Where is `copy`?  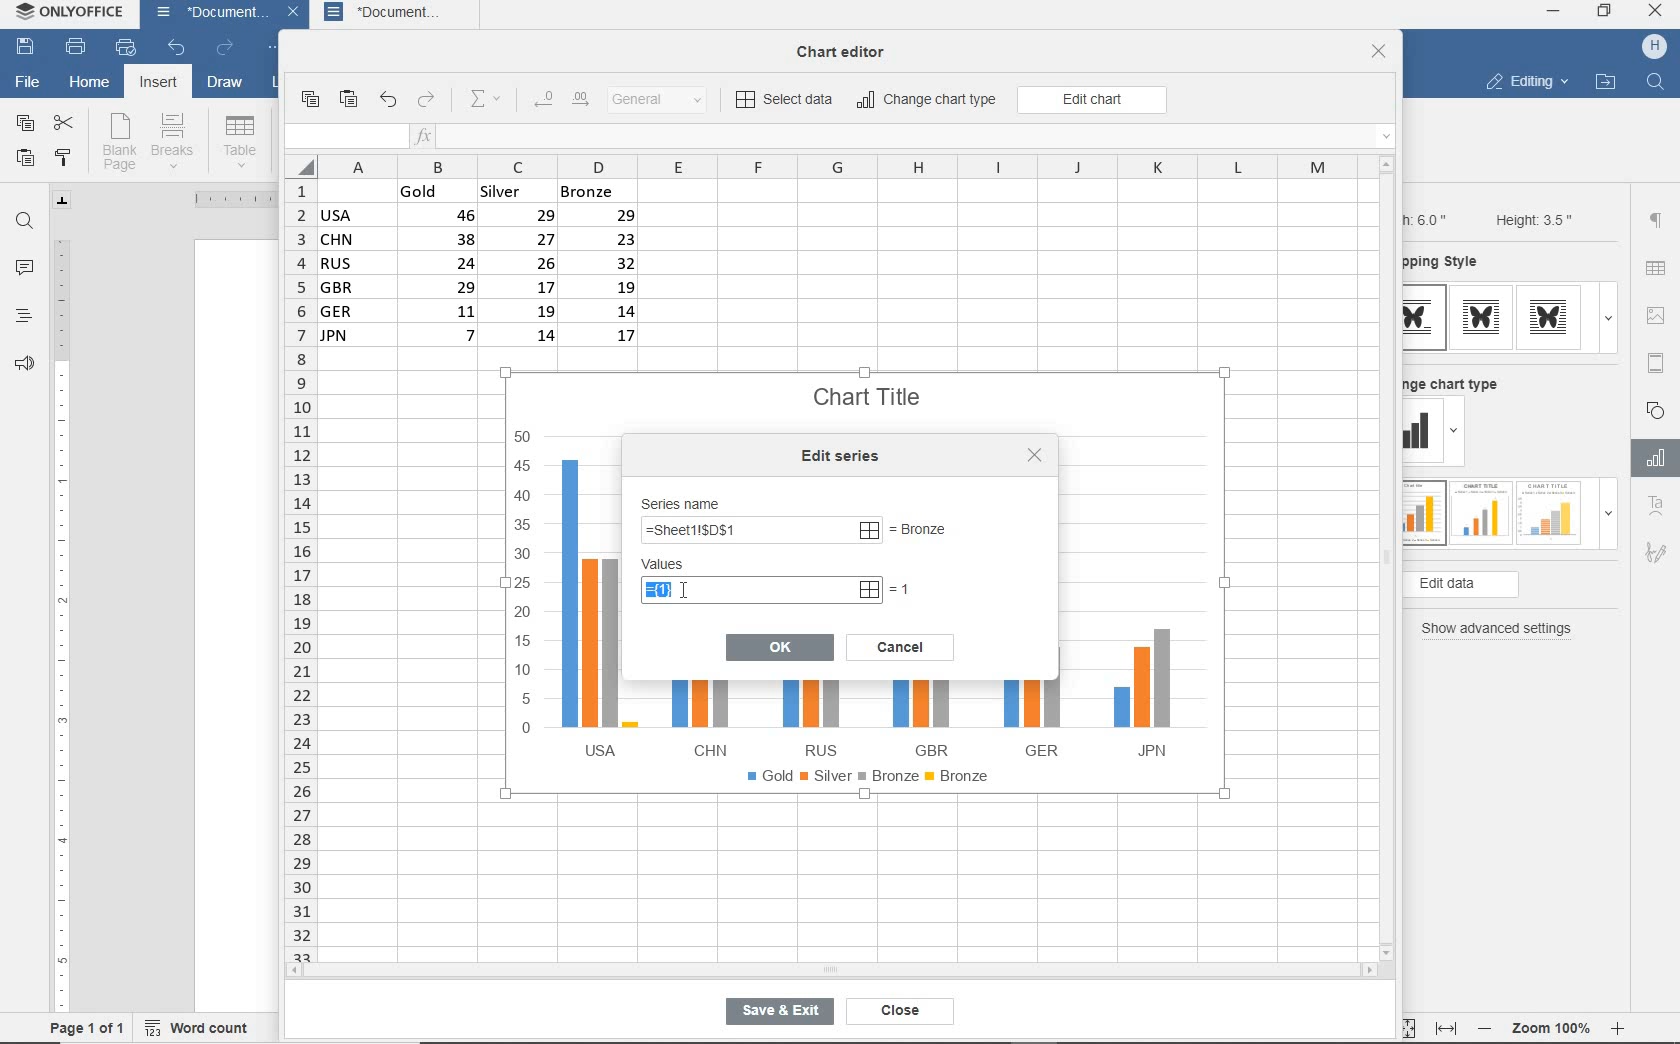
copy is located at coordinates (24, 124).